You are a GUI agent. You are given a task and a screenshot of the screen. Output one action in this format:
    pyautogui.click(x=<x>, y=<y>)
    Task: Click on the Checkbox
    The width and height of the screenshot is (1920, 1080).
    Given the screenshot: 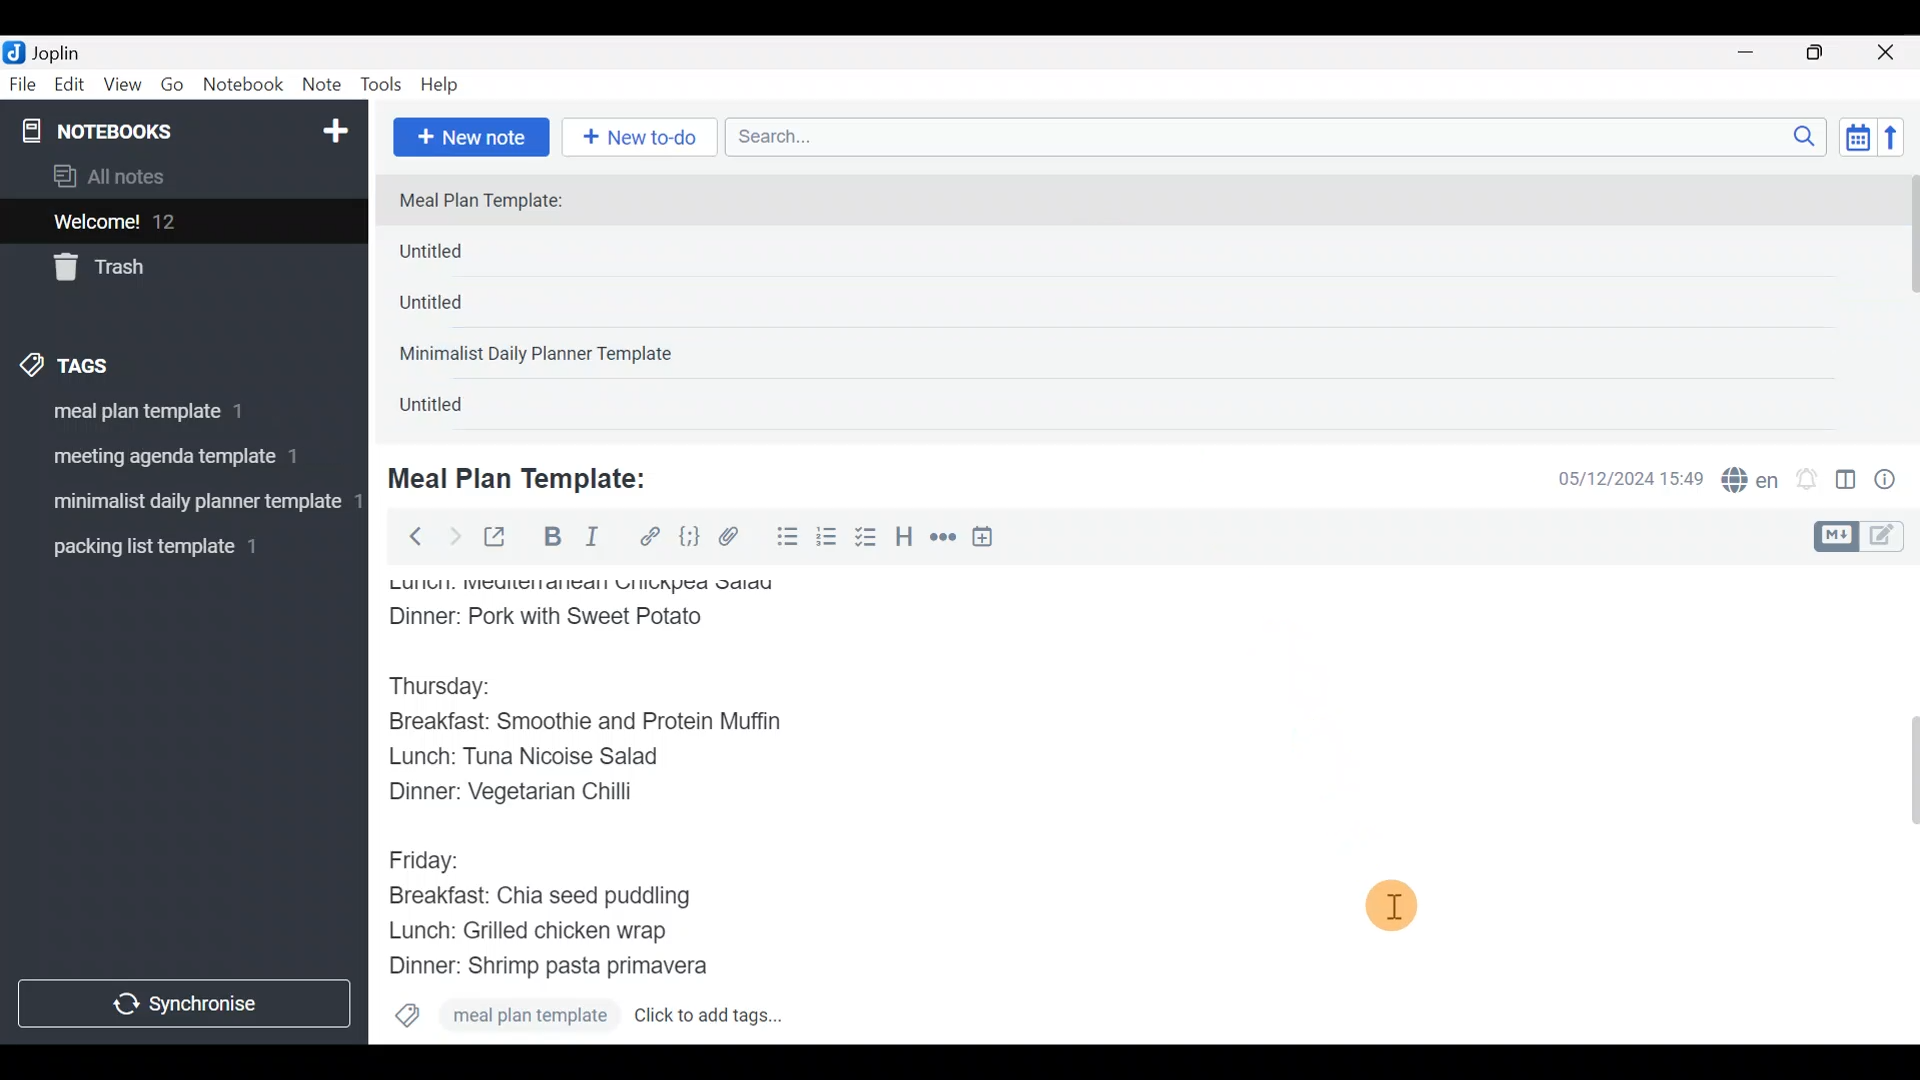 What is the action you would take?
    pyautogui.click(x=868, y=539)
    